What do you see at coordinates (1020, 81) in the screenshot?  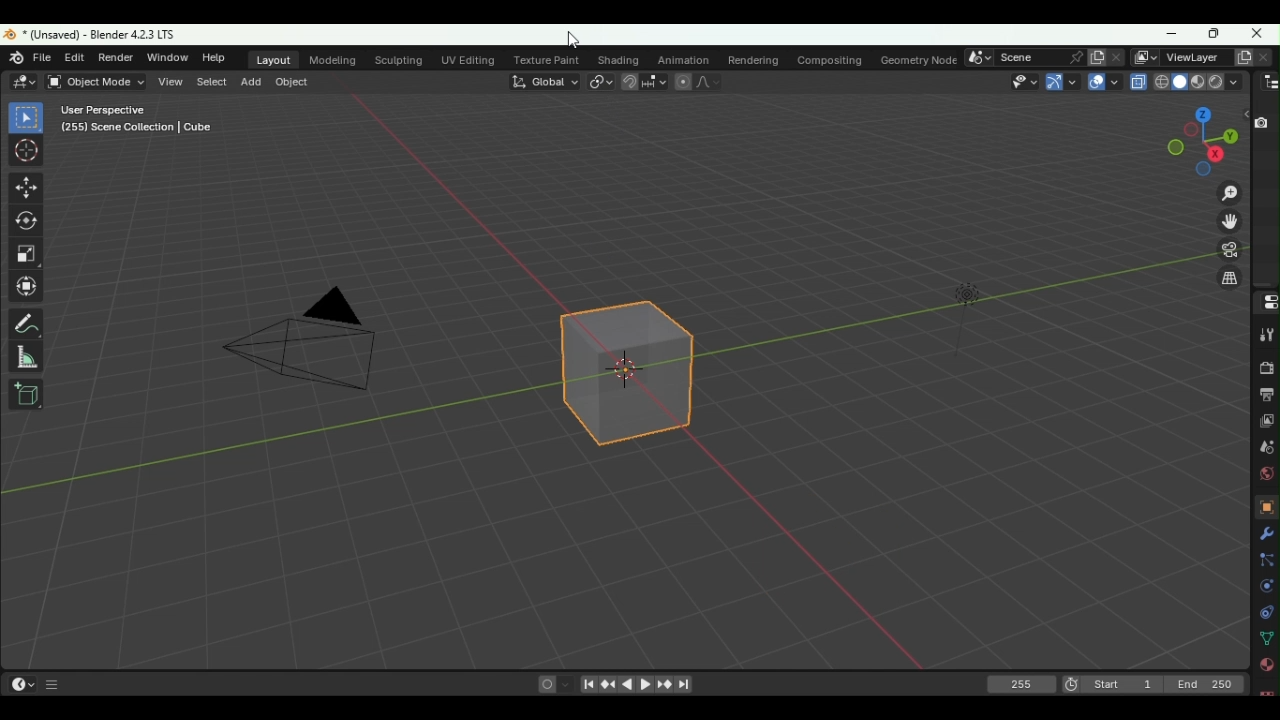 I see `Selectability and visibility` at bounding box center [1020, 81].